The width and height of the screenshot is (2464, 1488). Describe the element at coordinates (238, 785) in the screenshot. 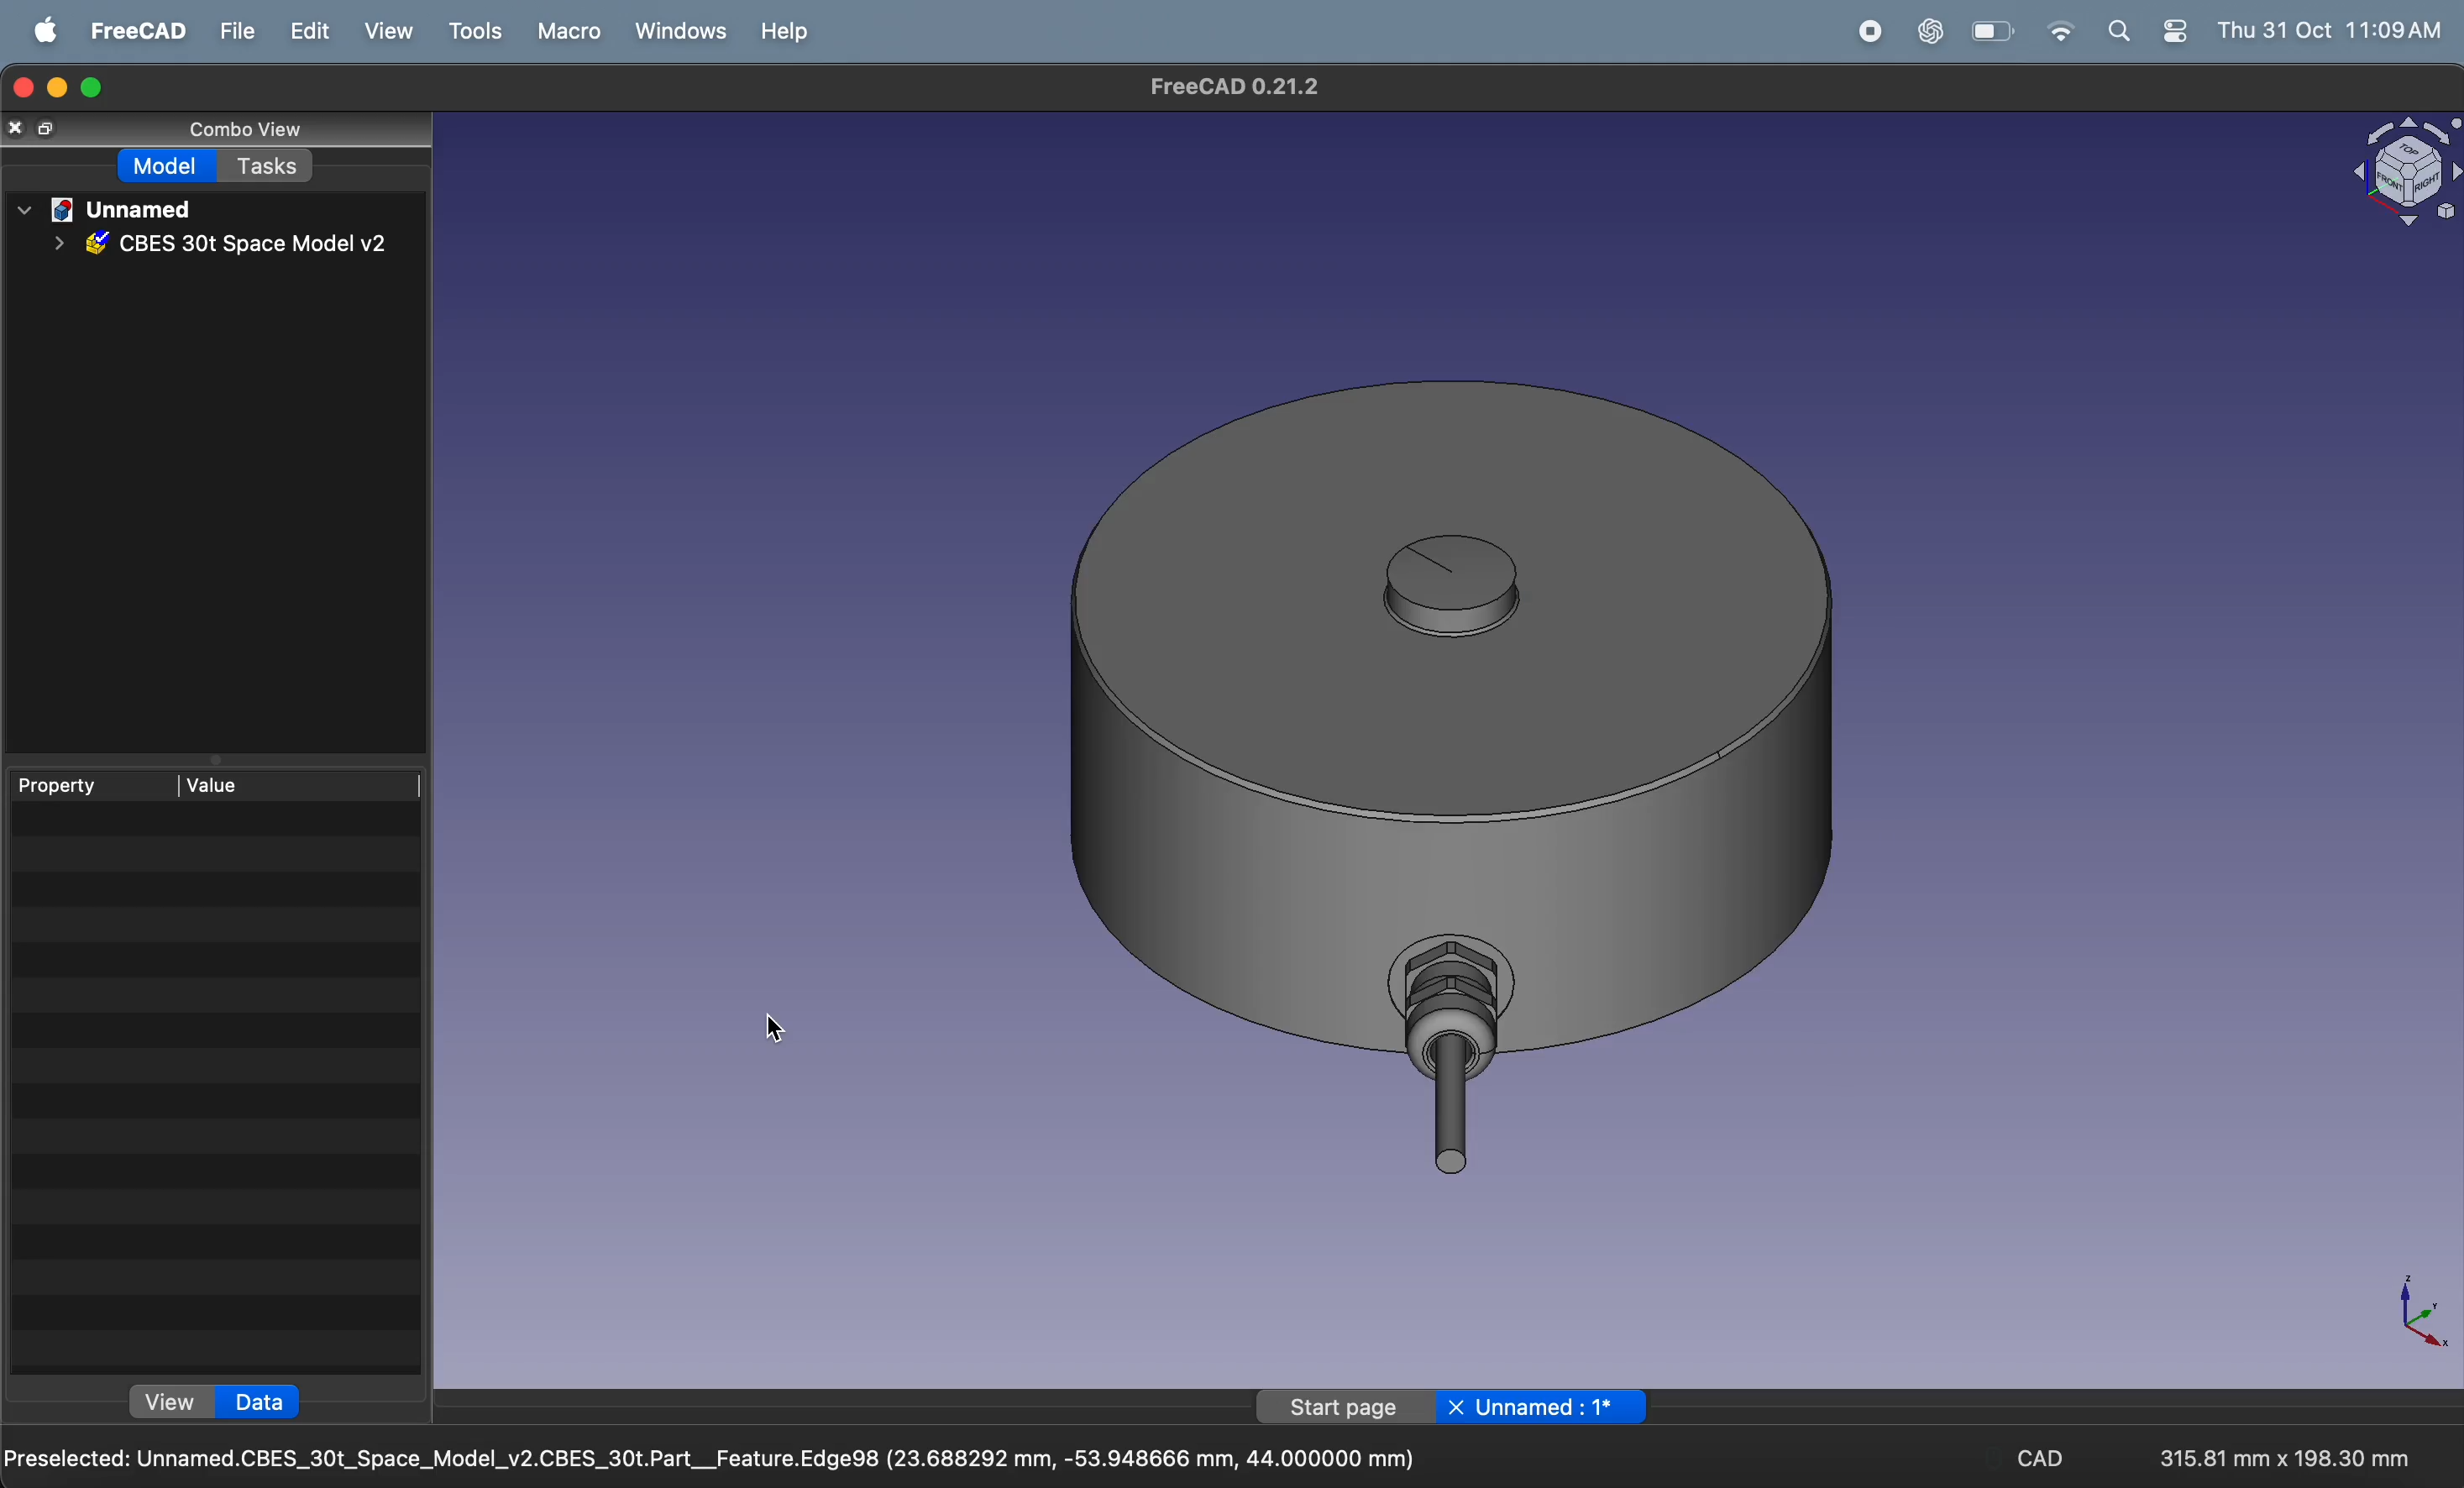

I see `value` at that location.